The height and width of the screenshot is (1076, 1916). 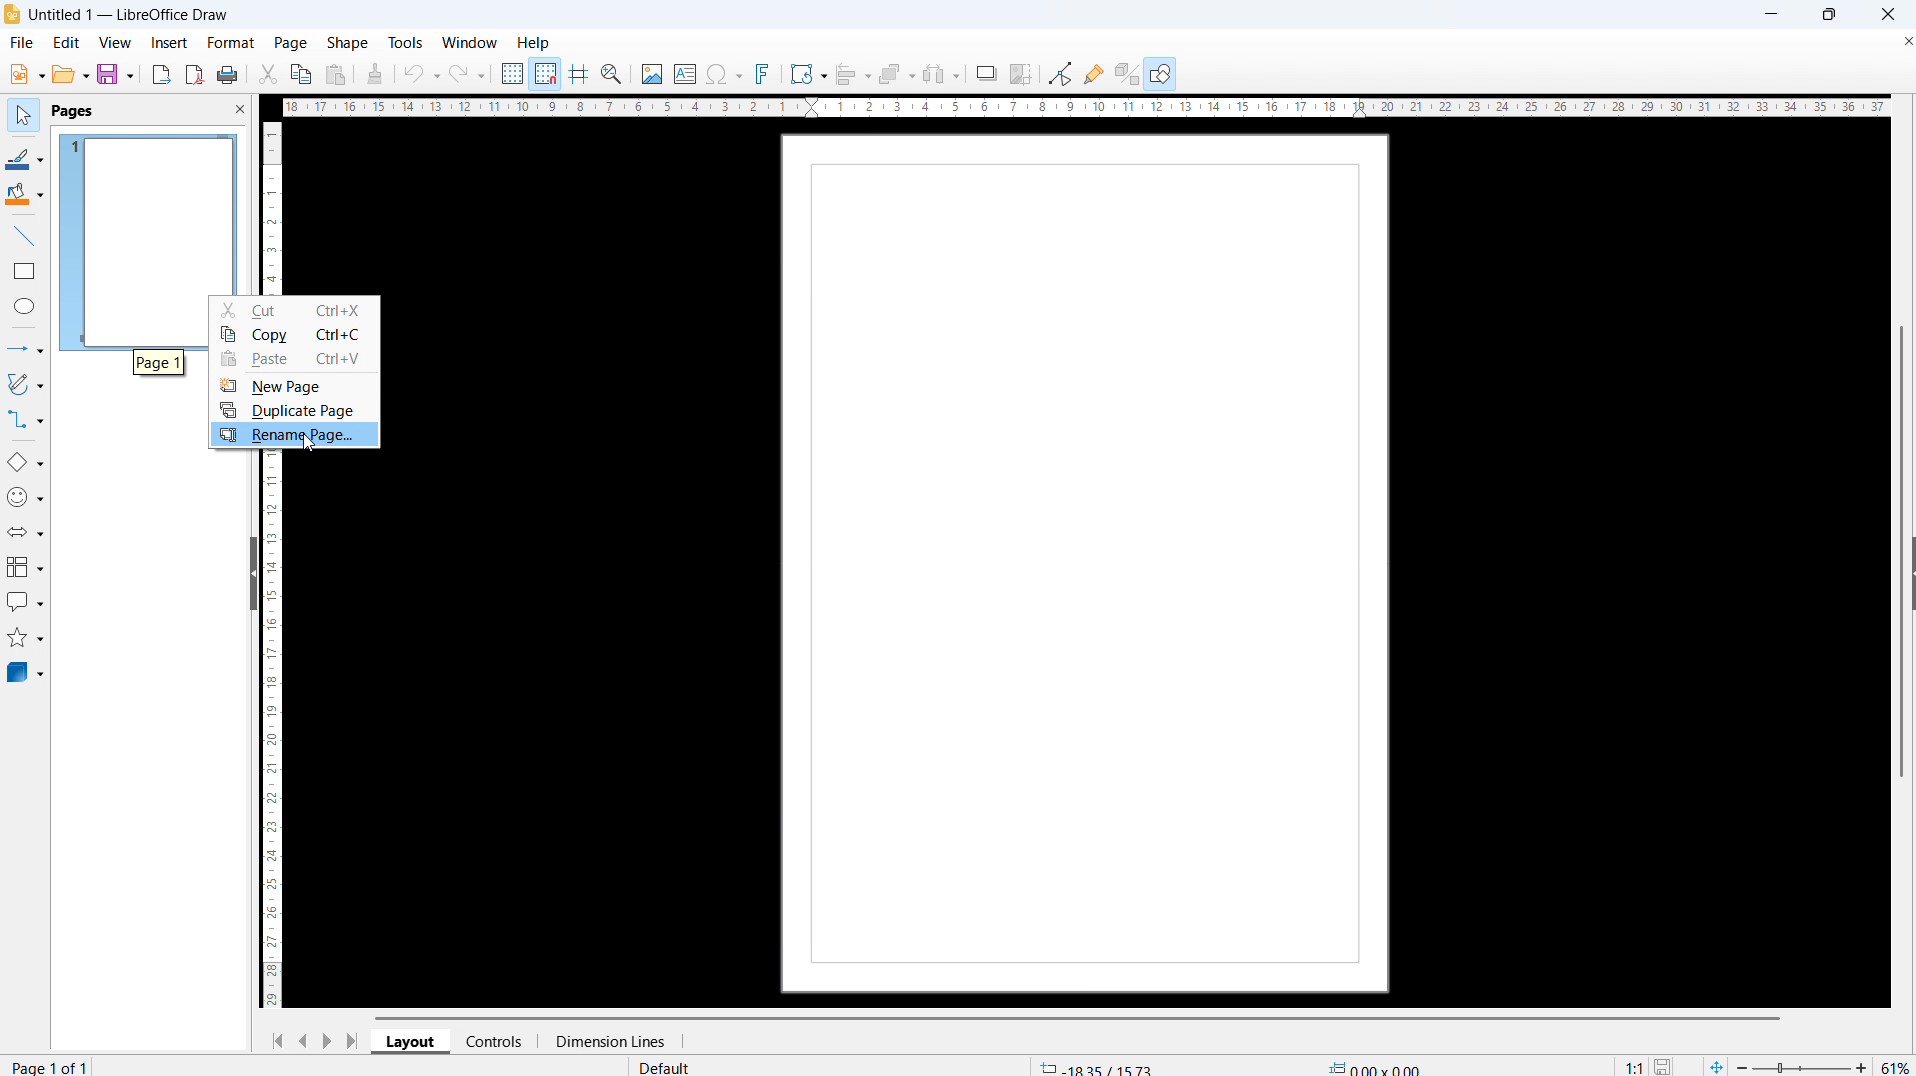 I want to click on stars and banners, so click(x=26, y=640).